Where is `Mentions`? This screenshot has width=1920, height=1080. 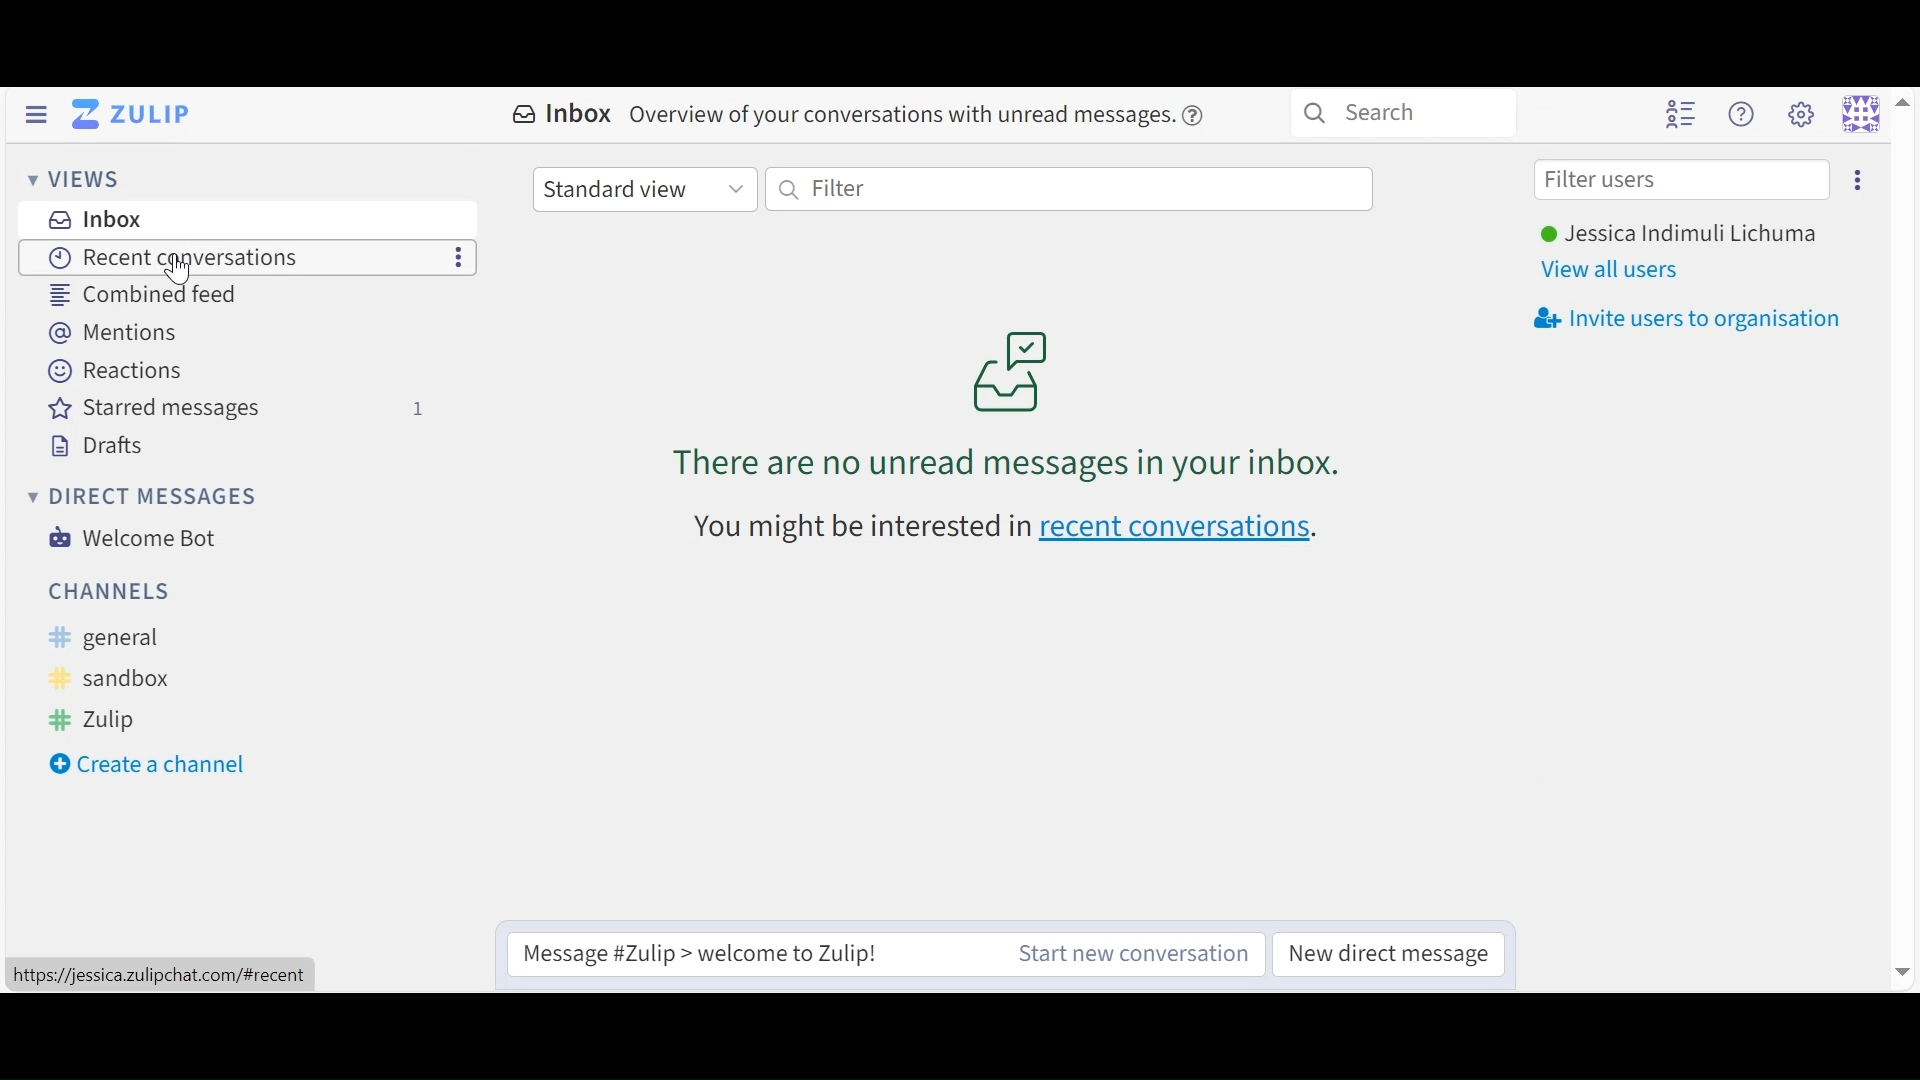 Mentions is located at coordinates (104, 334).